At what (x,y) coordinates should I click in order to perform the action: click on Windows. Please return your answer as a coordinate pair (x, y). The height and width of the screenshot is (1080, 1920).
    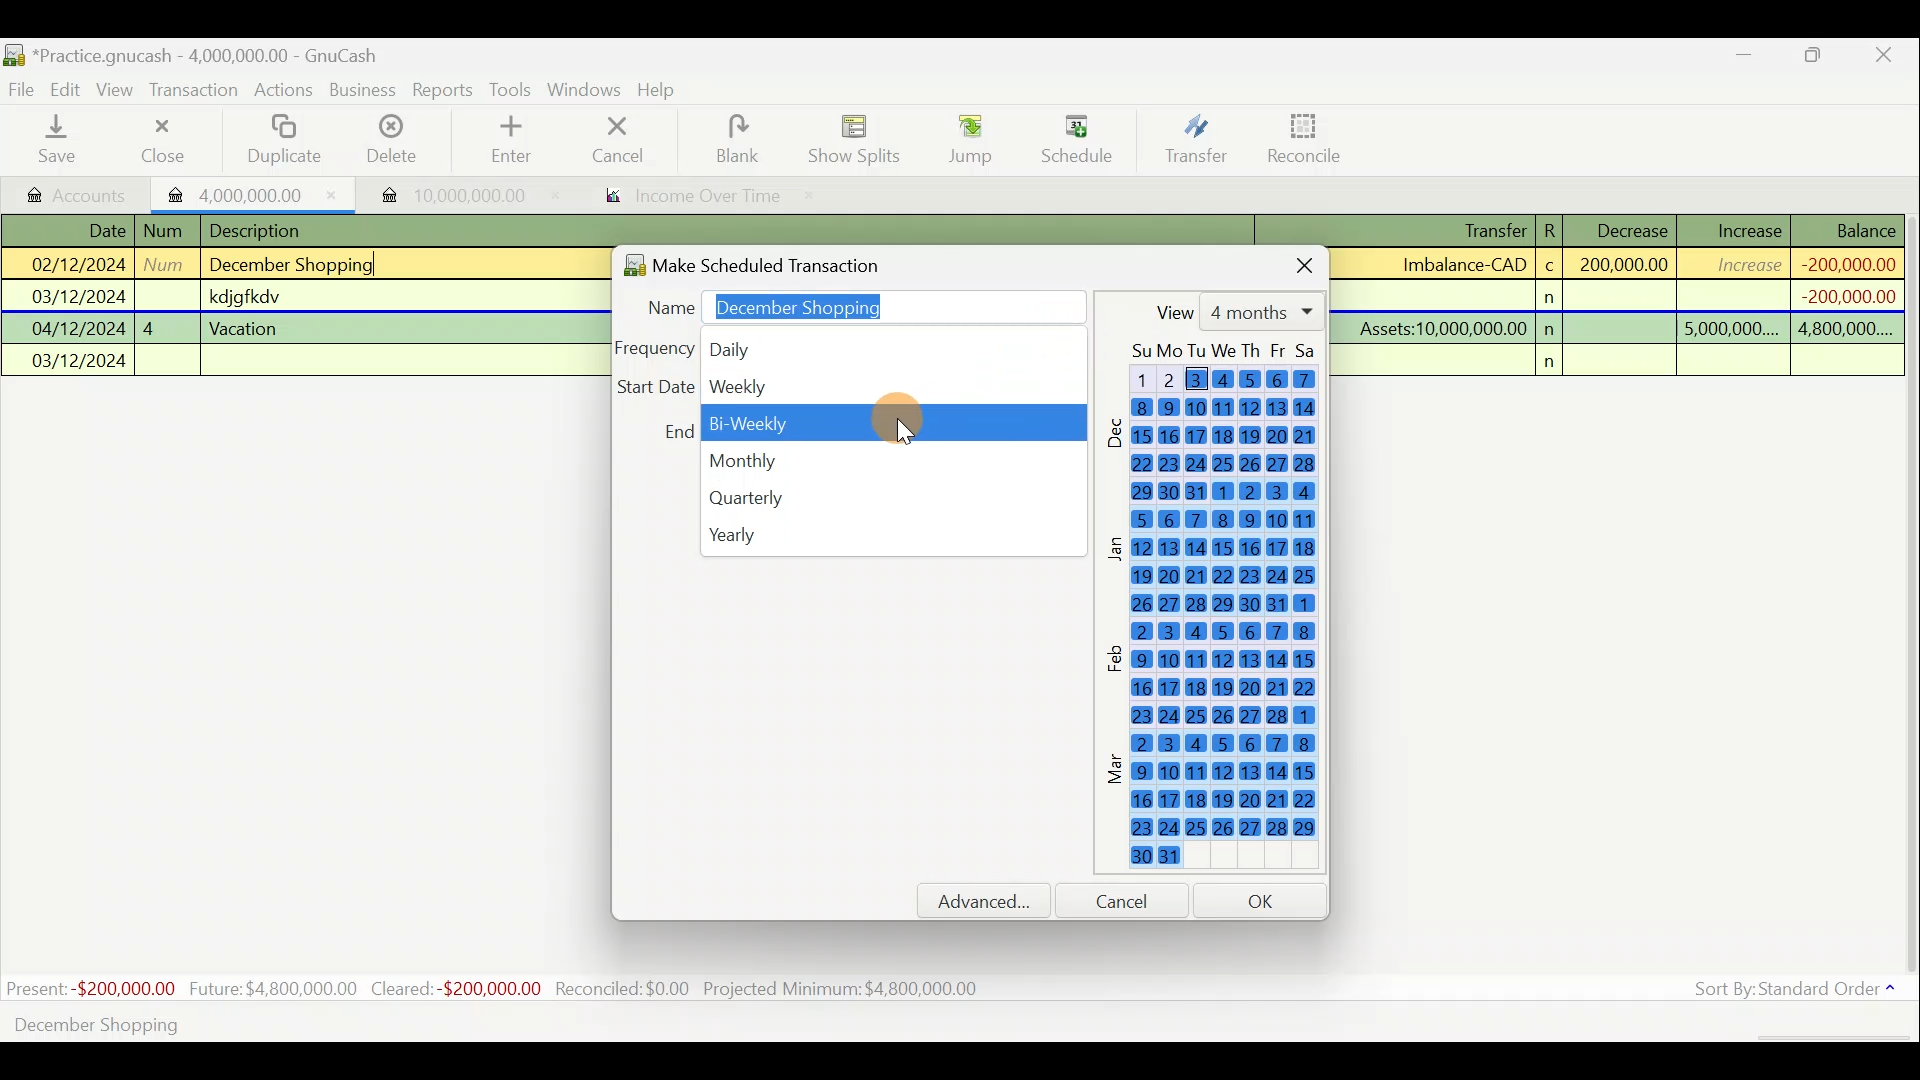
    Looking at the image, I should click on (587, 91).